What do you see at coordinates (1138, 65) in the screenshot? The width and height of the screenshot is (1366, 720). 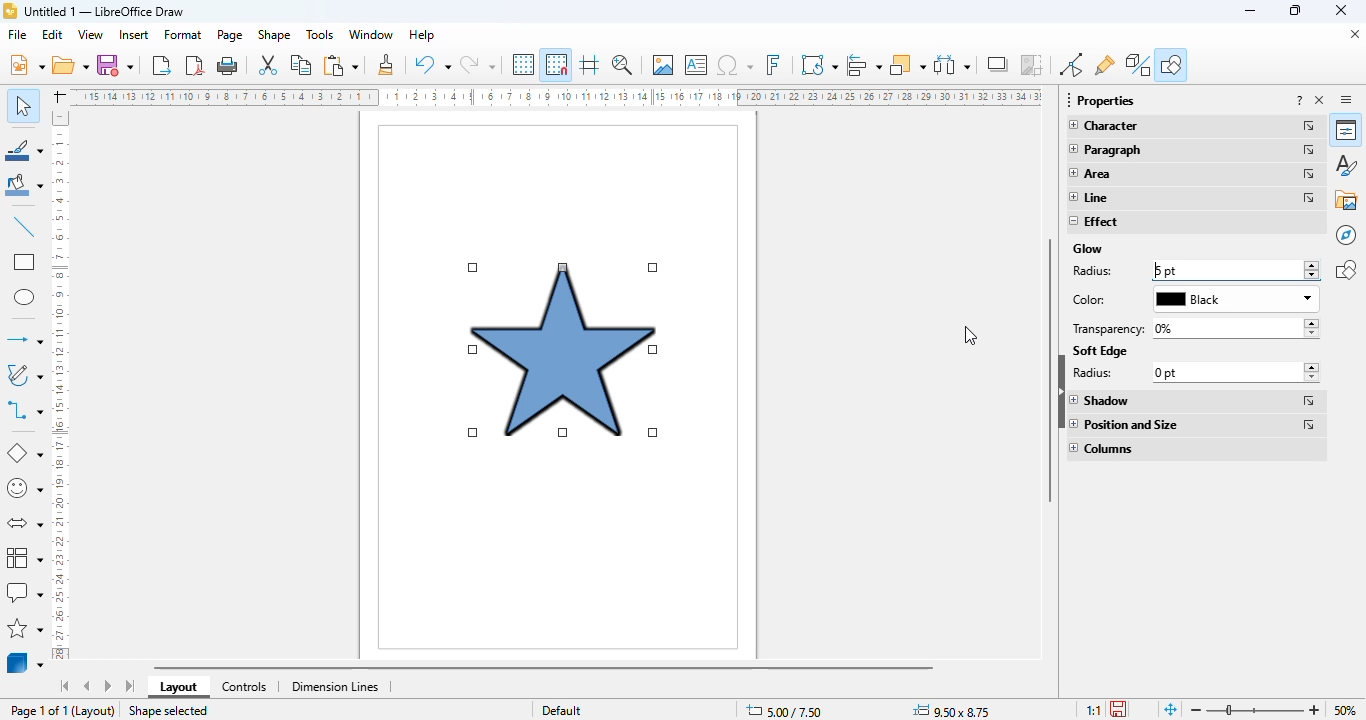 I see `toggle extrusion` at bounding box center [1138, 65].